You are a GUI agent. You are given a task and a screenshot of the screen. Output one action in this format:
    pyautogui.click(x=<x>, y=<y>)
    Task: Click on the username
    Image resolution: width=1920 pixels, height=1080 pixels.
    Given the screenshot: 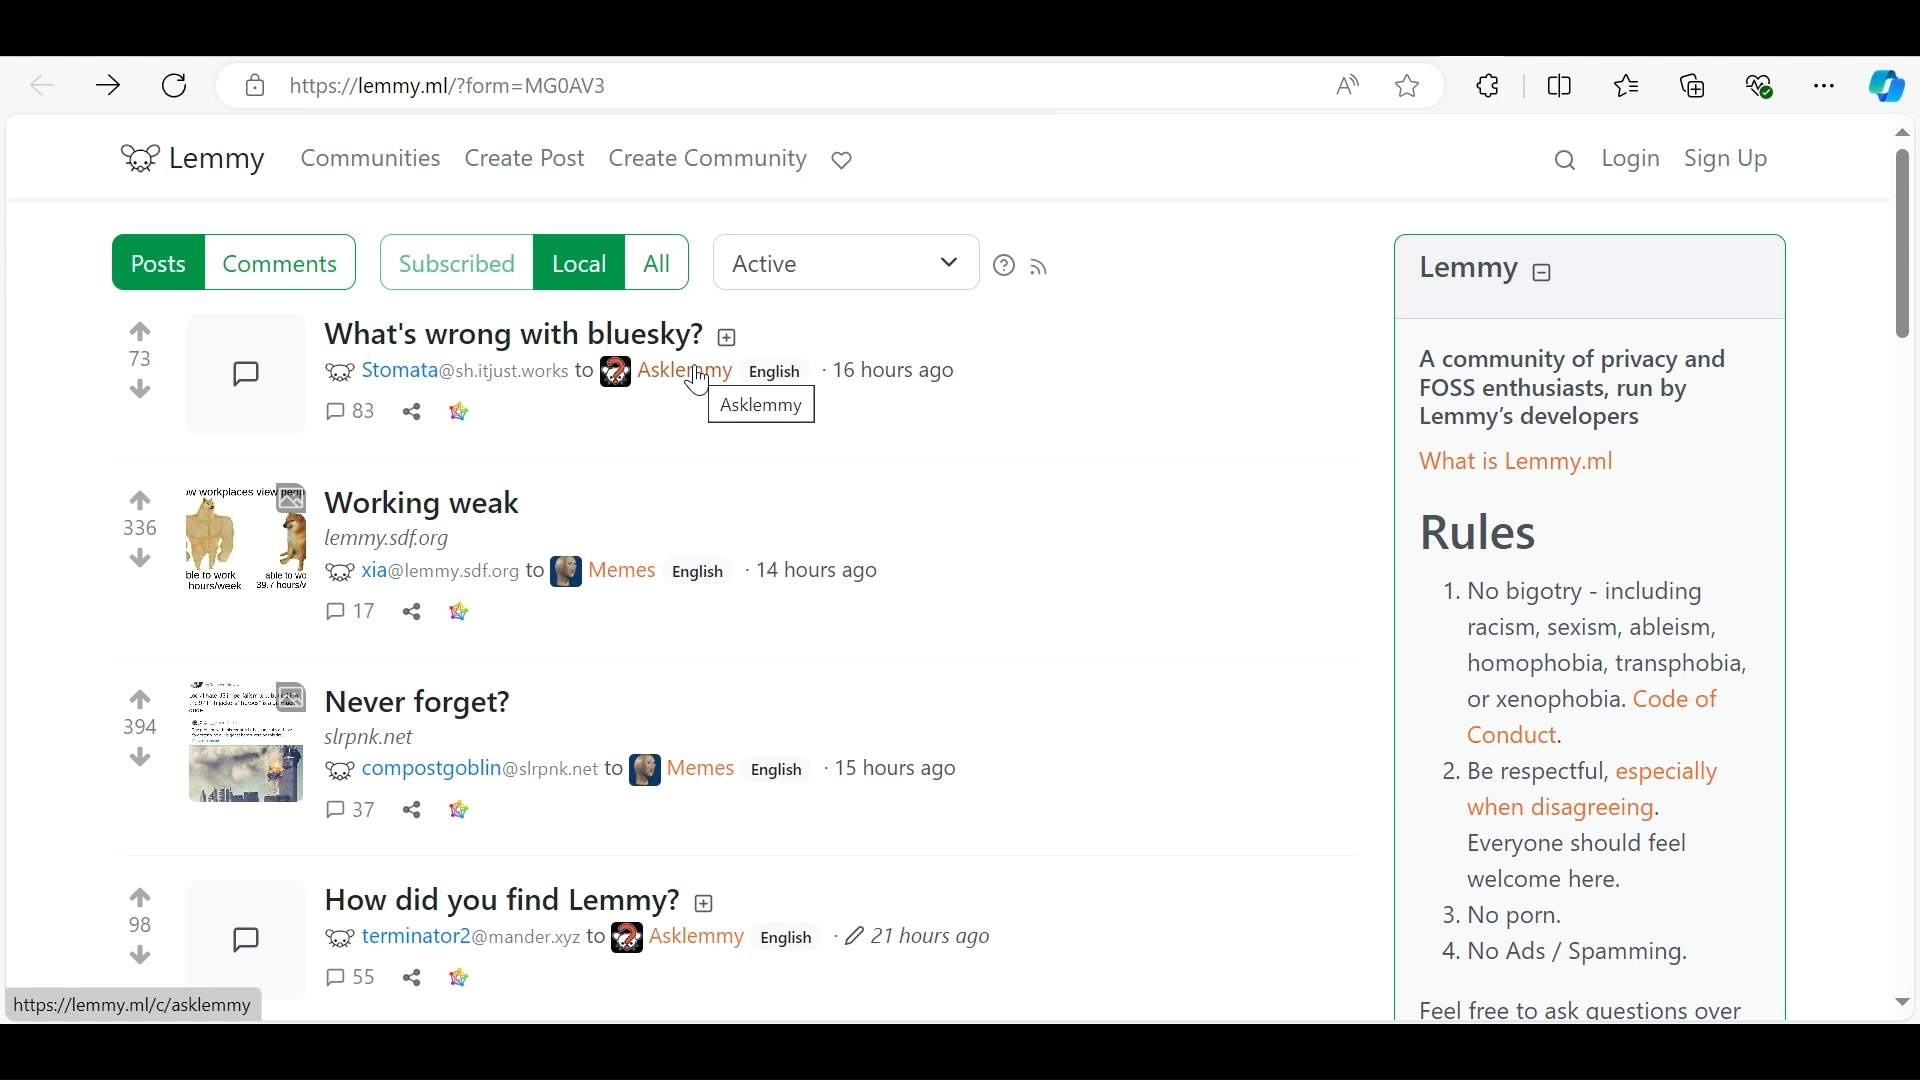 What is the action you would take?
    pyautogui.click(x=524, y=372)
    